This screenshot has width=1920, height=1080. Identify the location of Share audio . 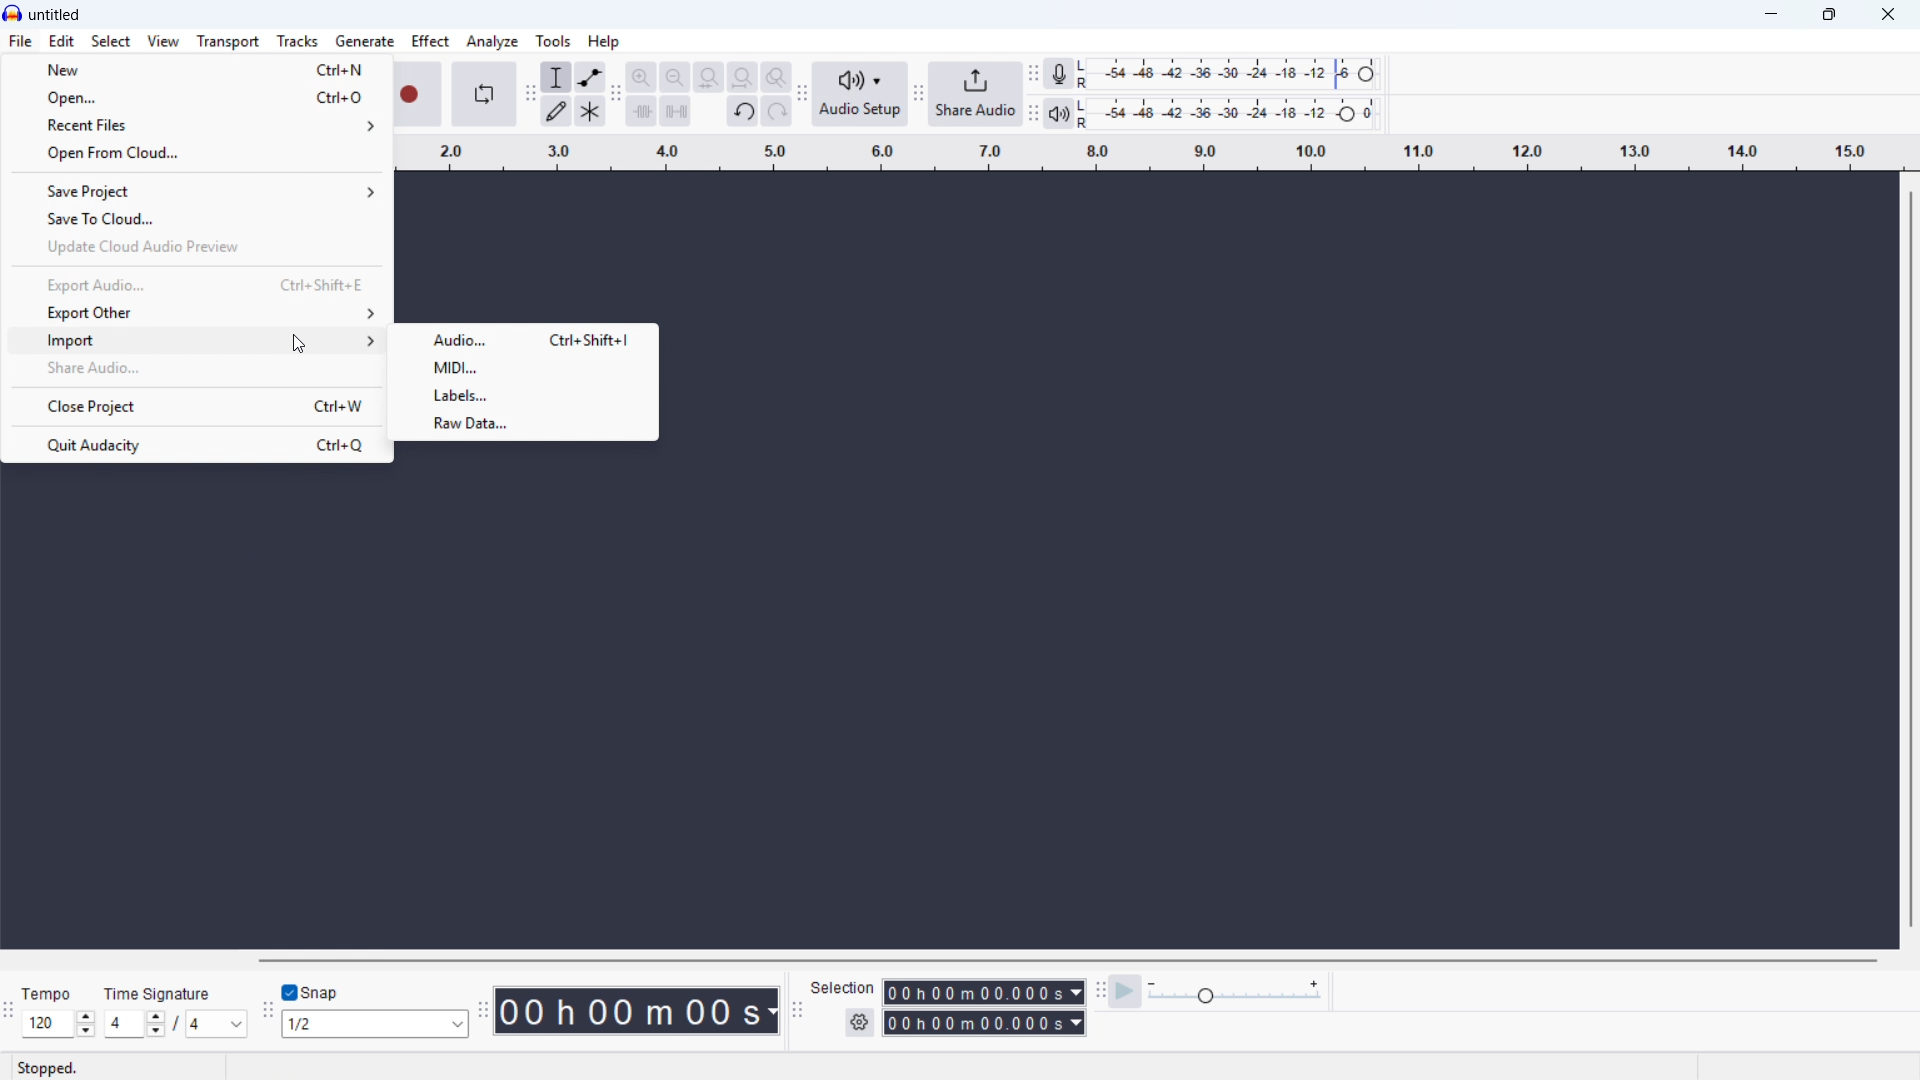
(976, 95).